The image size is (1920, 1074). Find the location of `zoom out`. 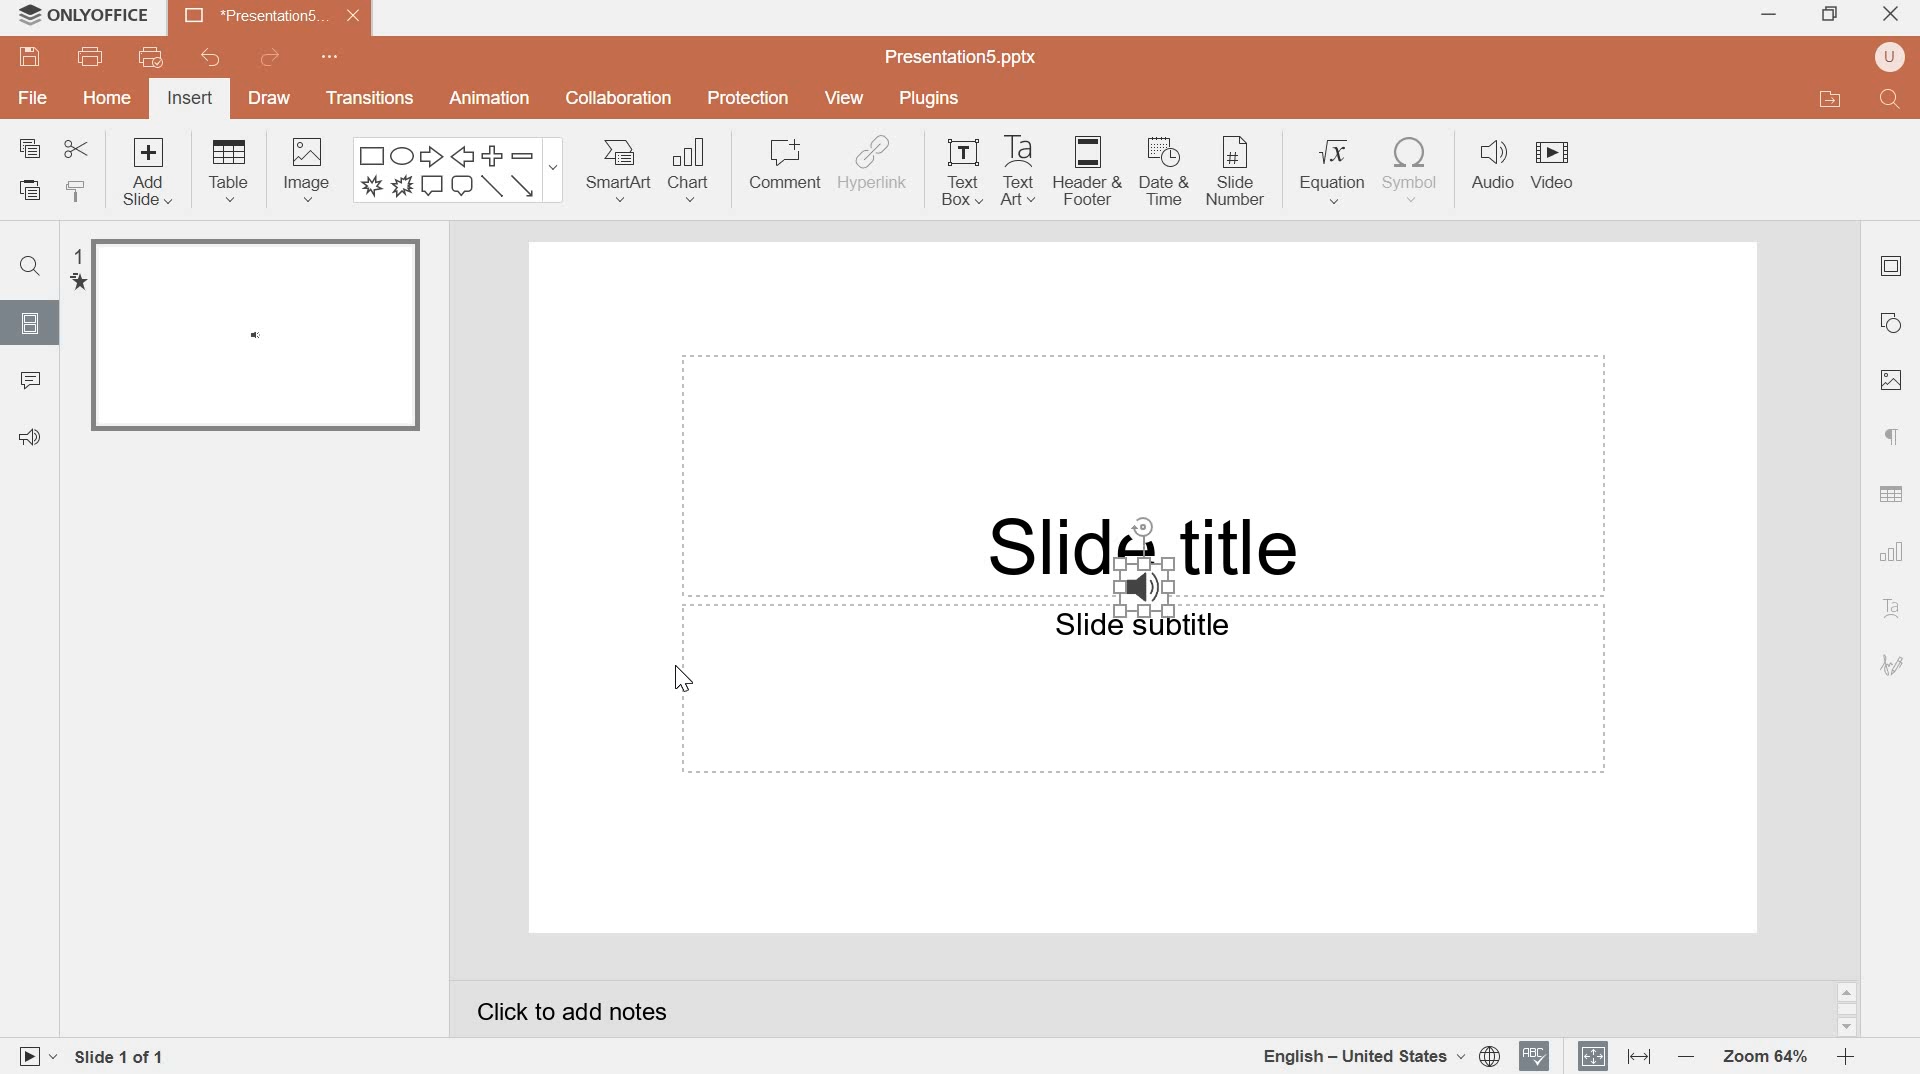

zoom out is located at coordinates (1683, 1055).